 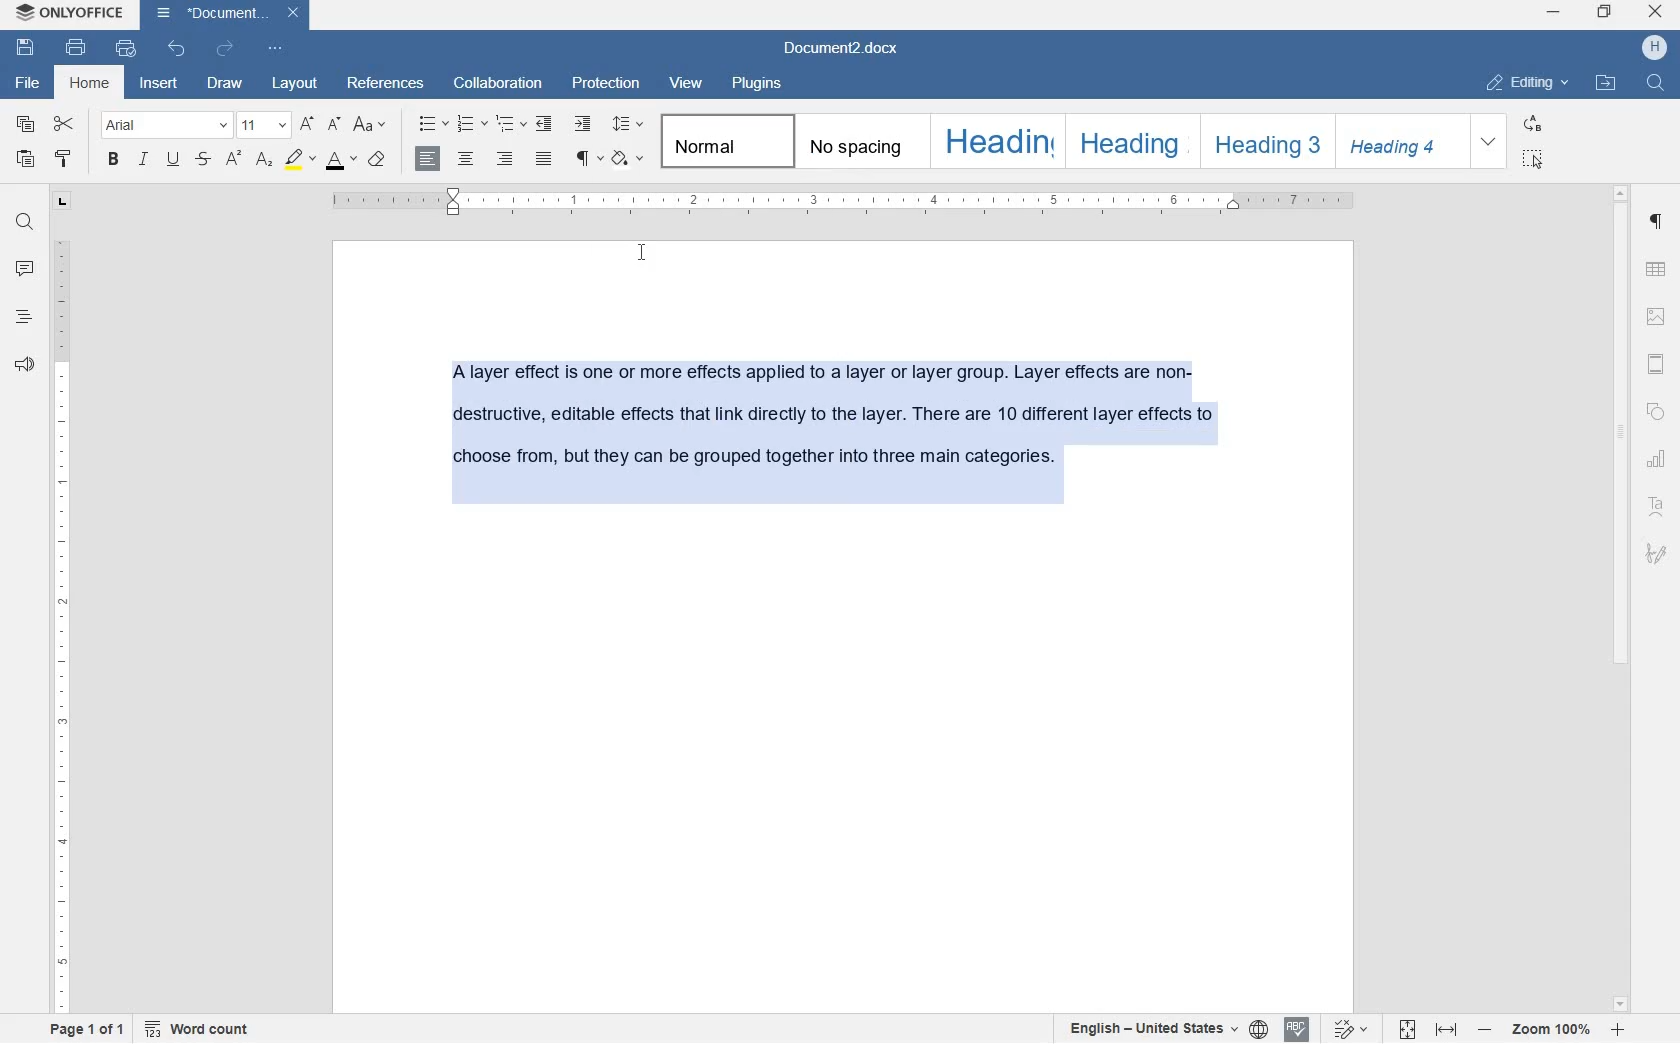 What do you see at coordinates (177, 48) in the screenshot?
I see `undo` at bounding box center [177, 48].